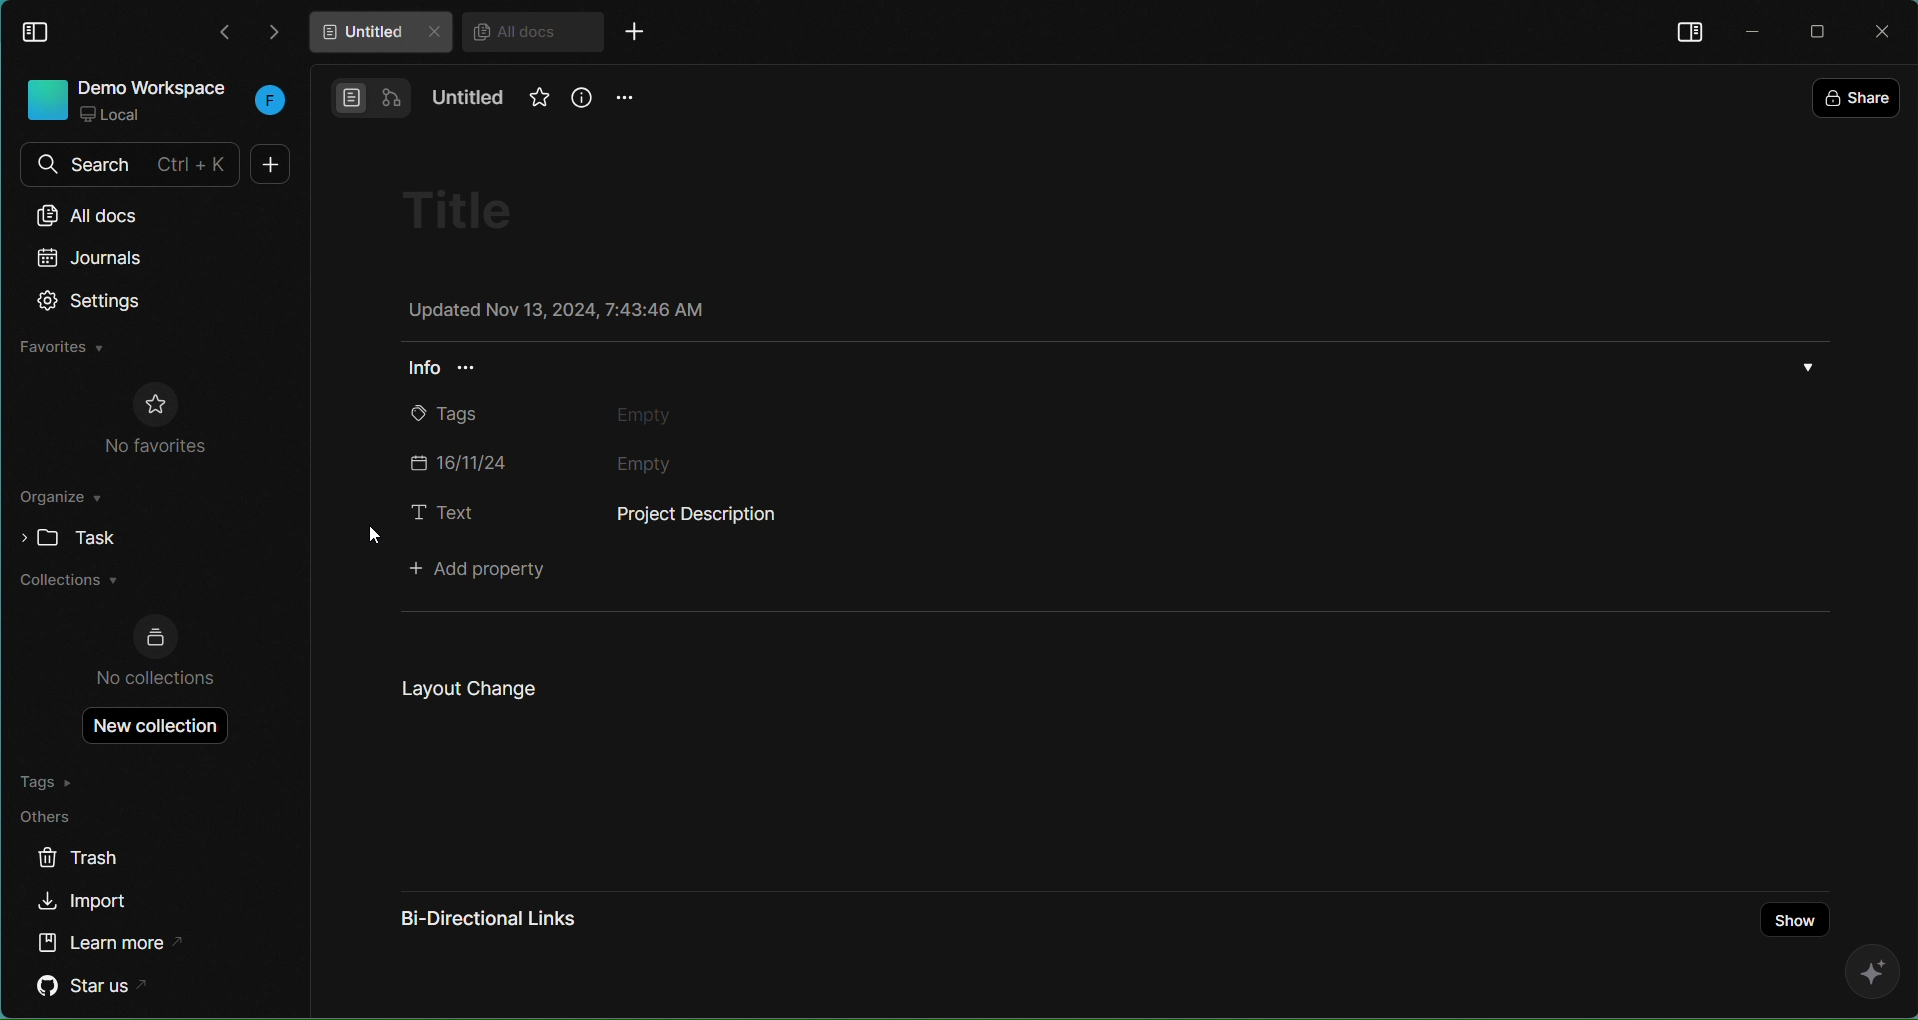 The image size is (1918, 1020). Describe the element at coordinates (363, 541) in the screenshot. I see `cursor` at that location.